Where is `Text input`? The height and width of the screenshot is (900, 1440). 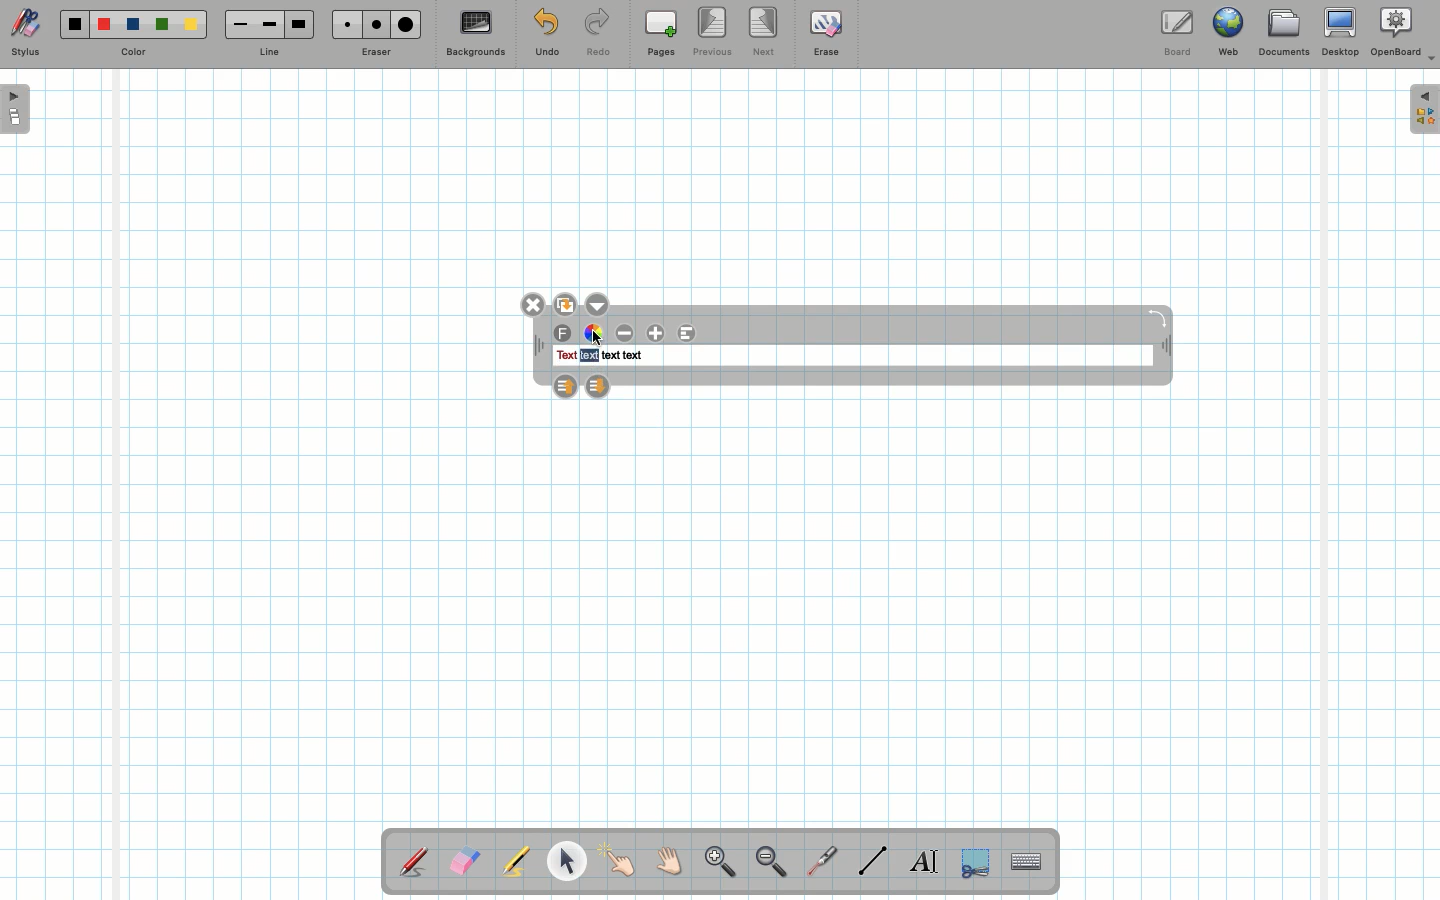 Text input is located at coordinates (1027, 856).